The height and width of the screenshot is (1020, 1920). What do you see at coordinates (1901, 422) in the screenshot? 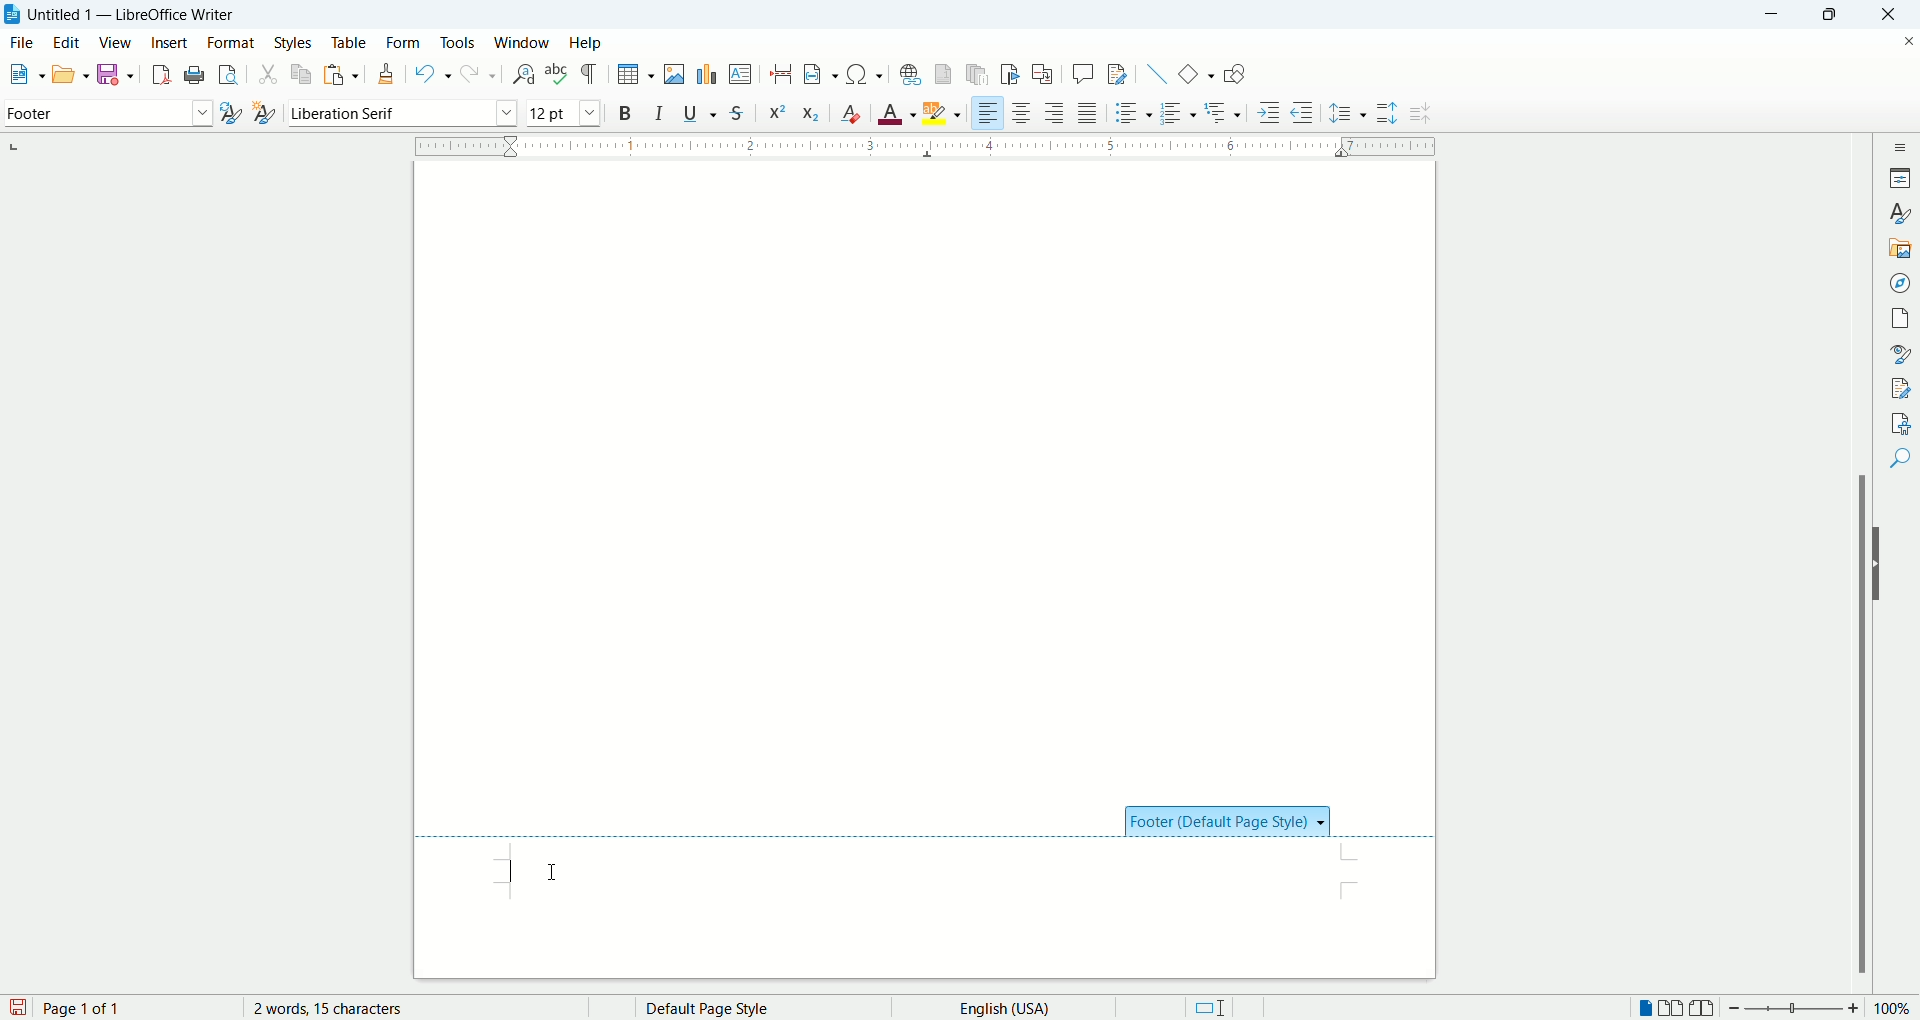
I see `accessibility check` at bounding box center [1901, 422].